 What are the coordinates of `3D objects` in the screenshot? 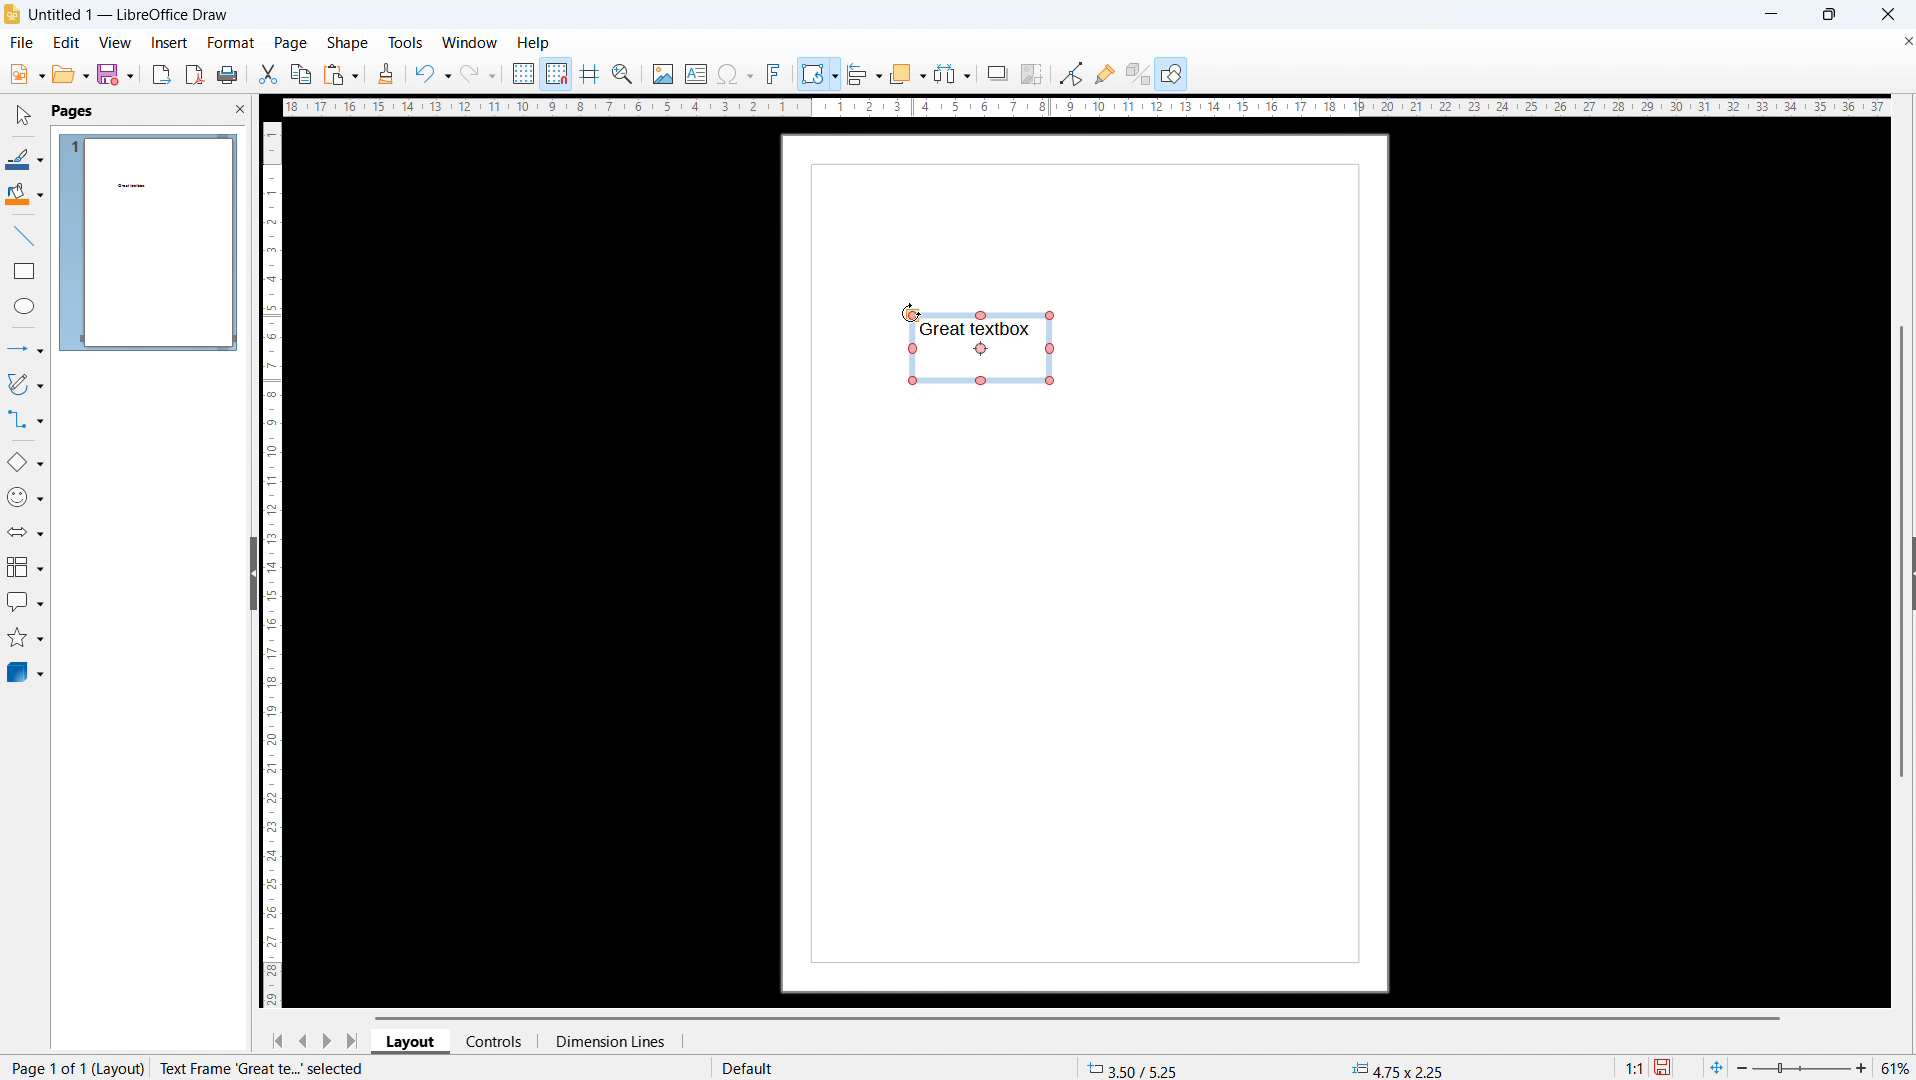 It's located at (26, 673).